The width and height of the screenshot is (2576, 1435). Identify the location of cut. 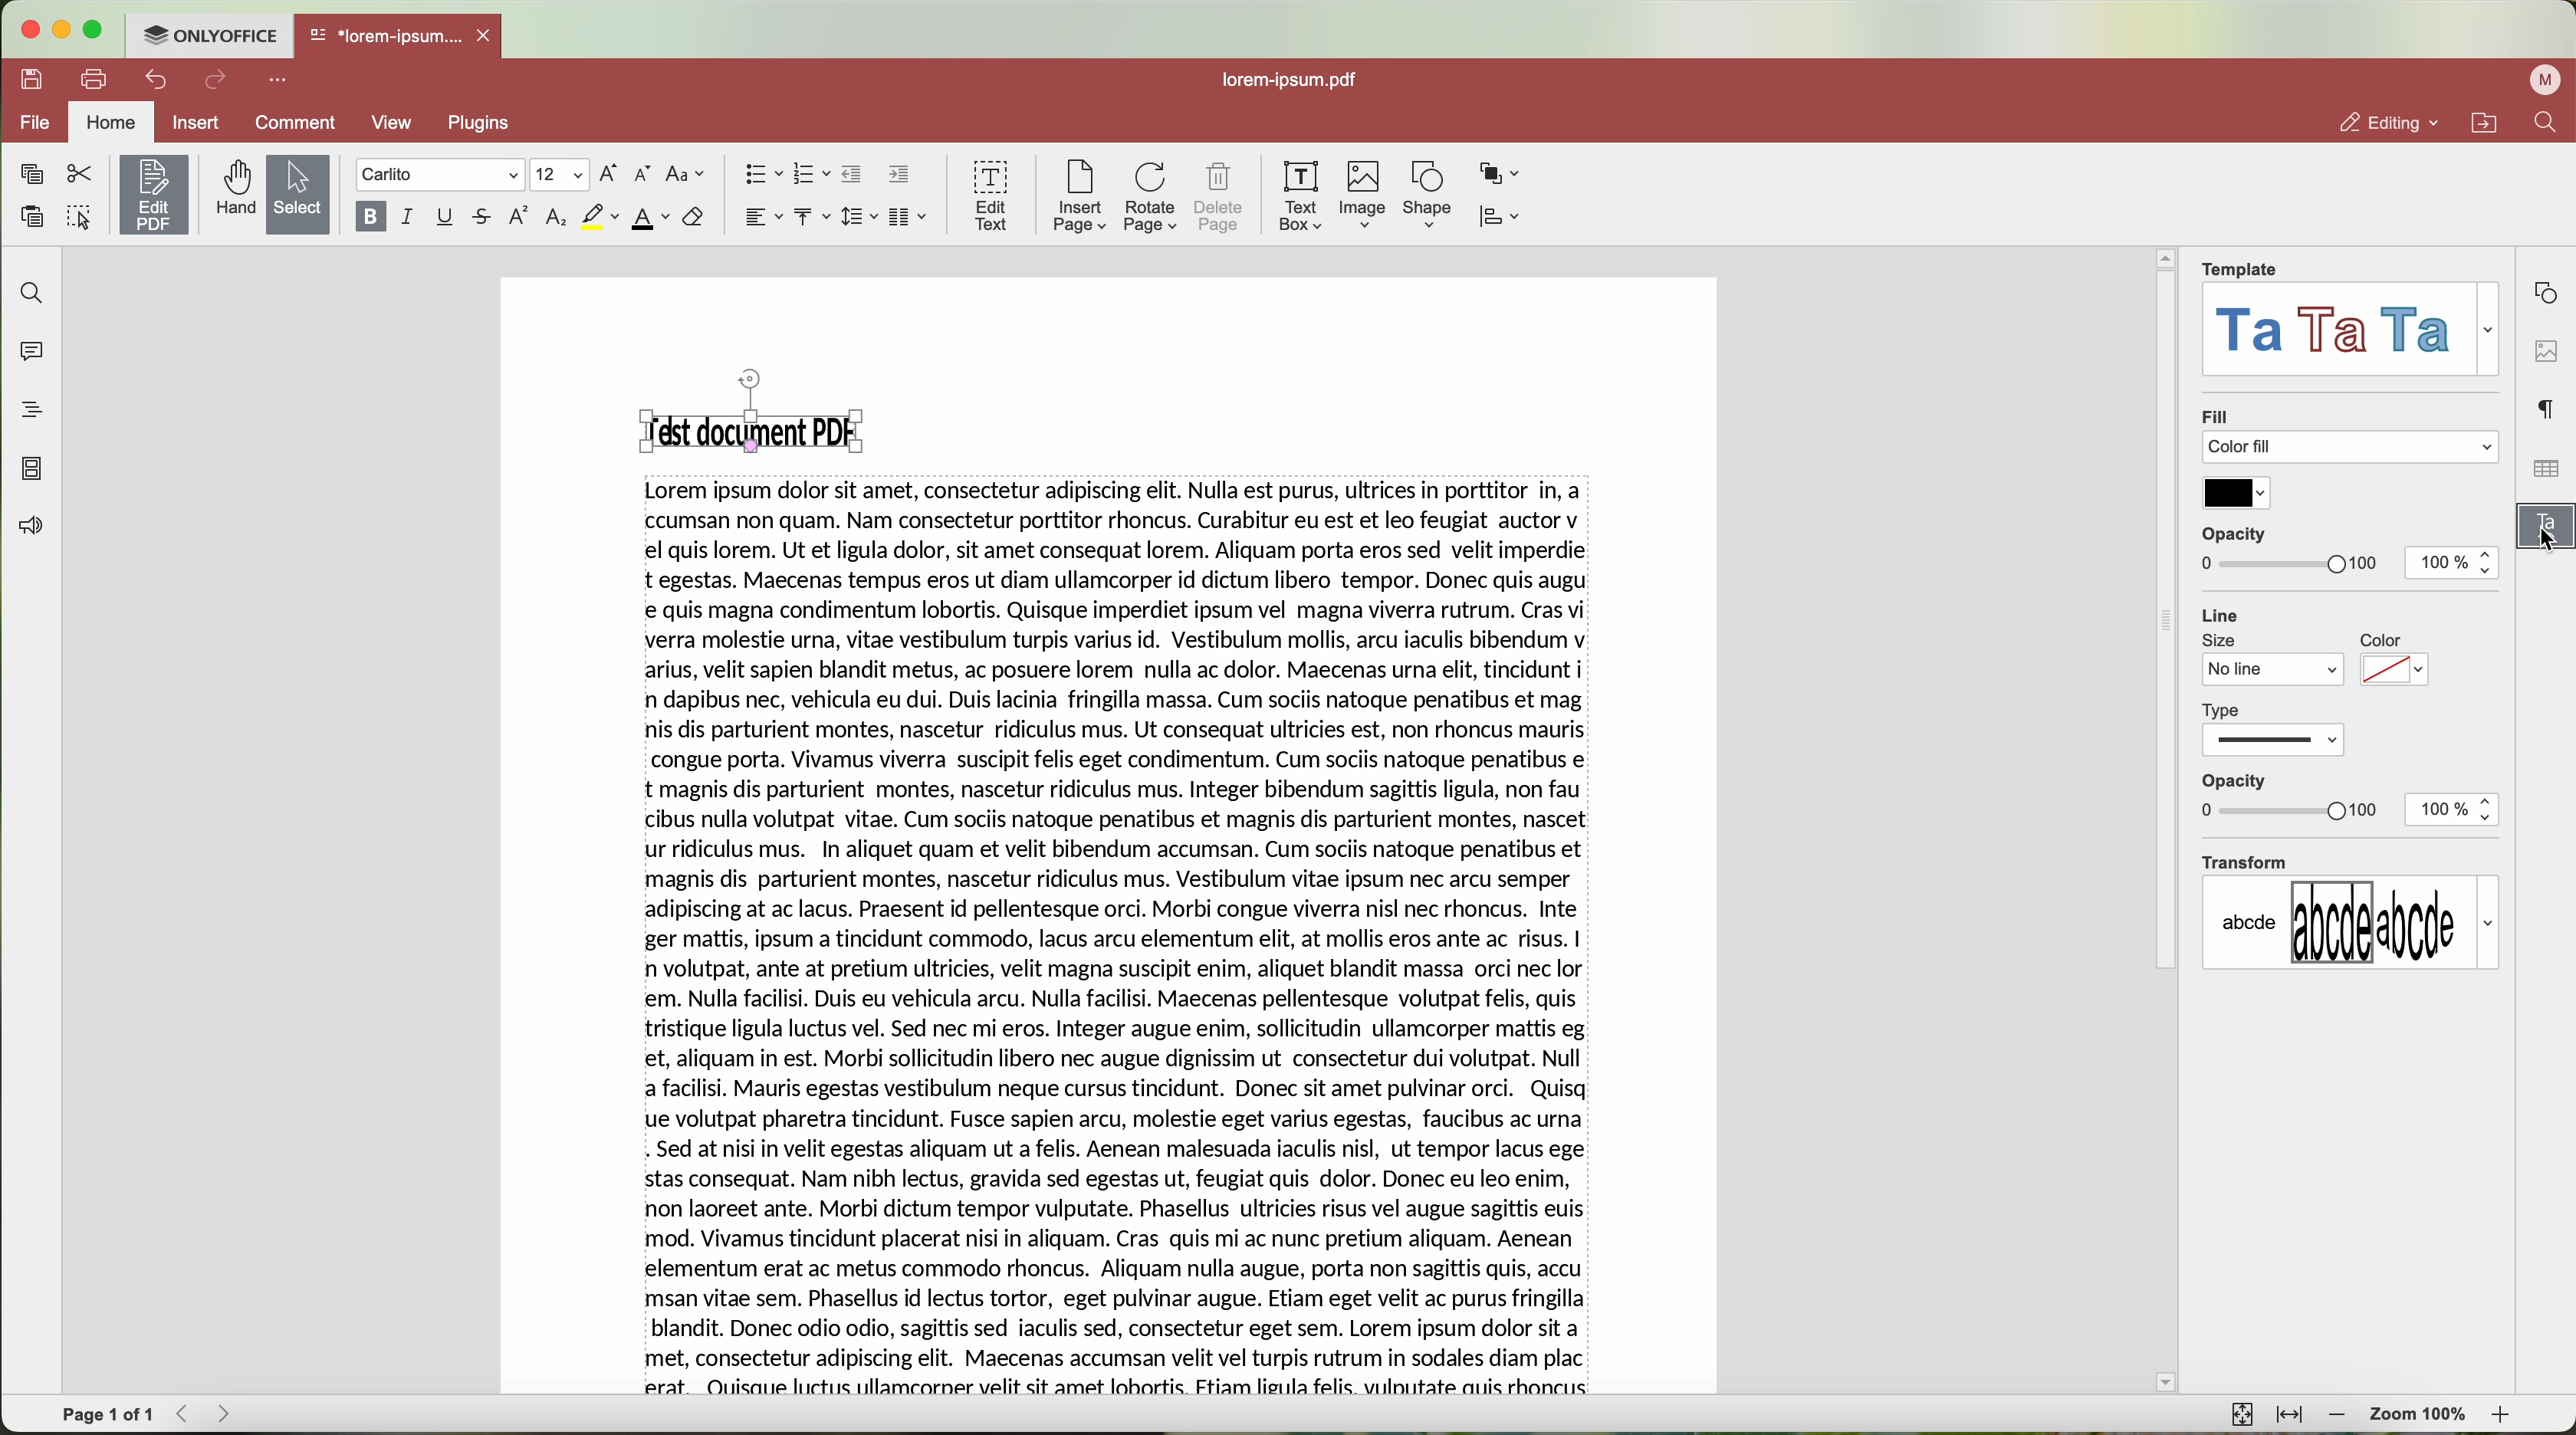
(77, 172).